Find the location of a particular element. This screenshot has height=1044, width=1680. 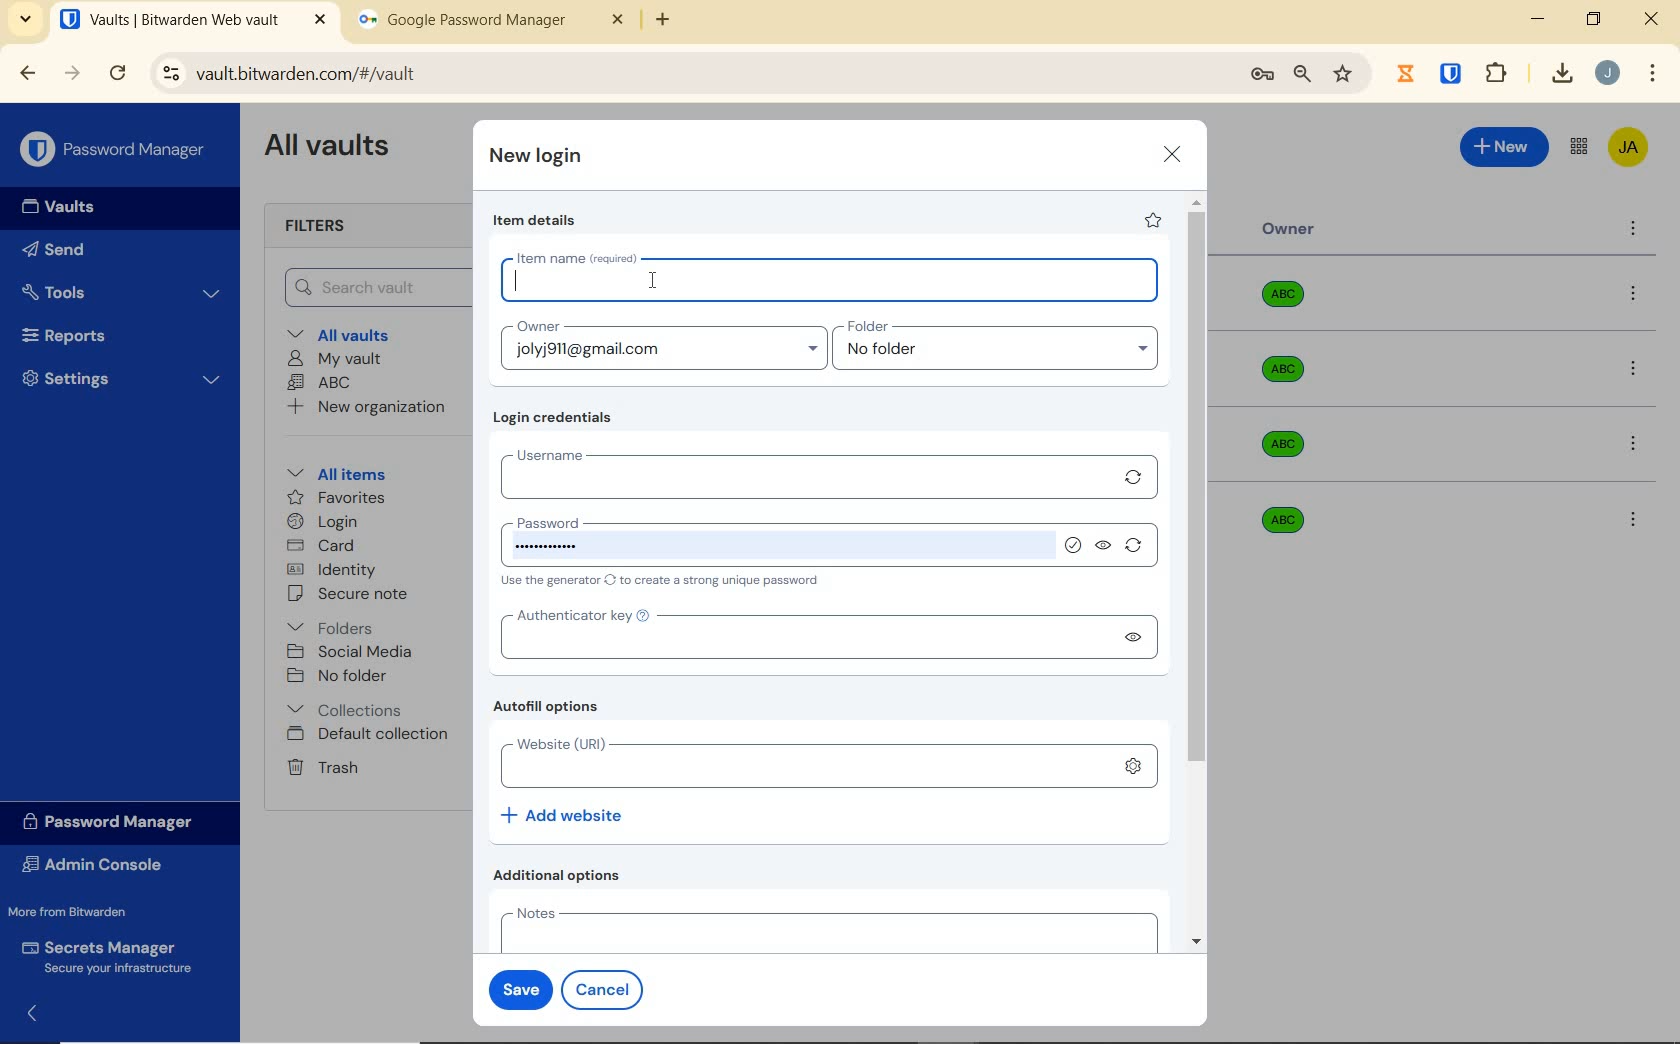

Trash is located at coordinates (319, 766).